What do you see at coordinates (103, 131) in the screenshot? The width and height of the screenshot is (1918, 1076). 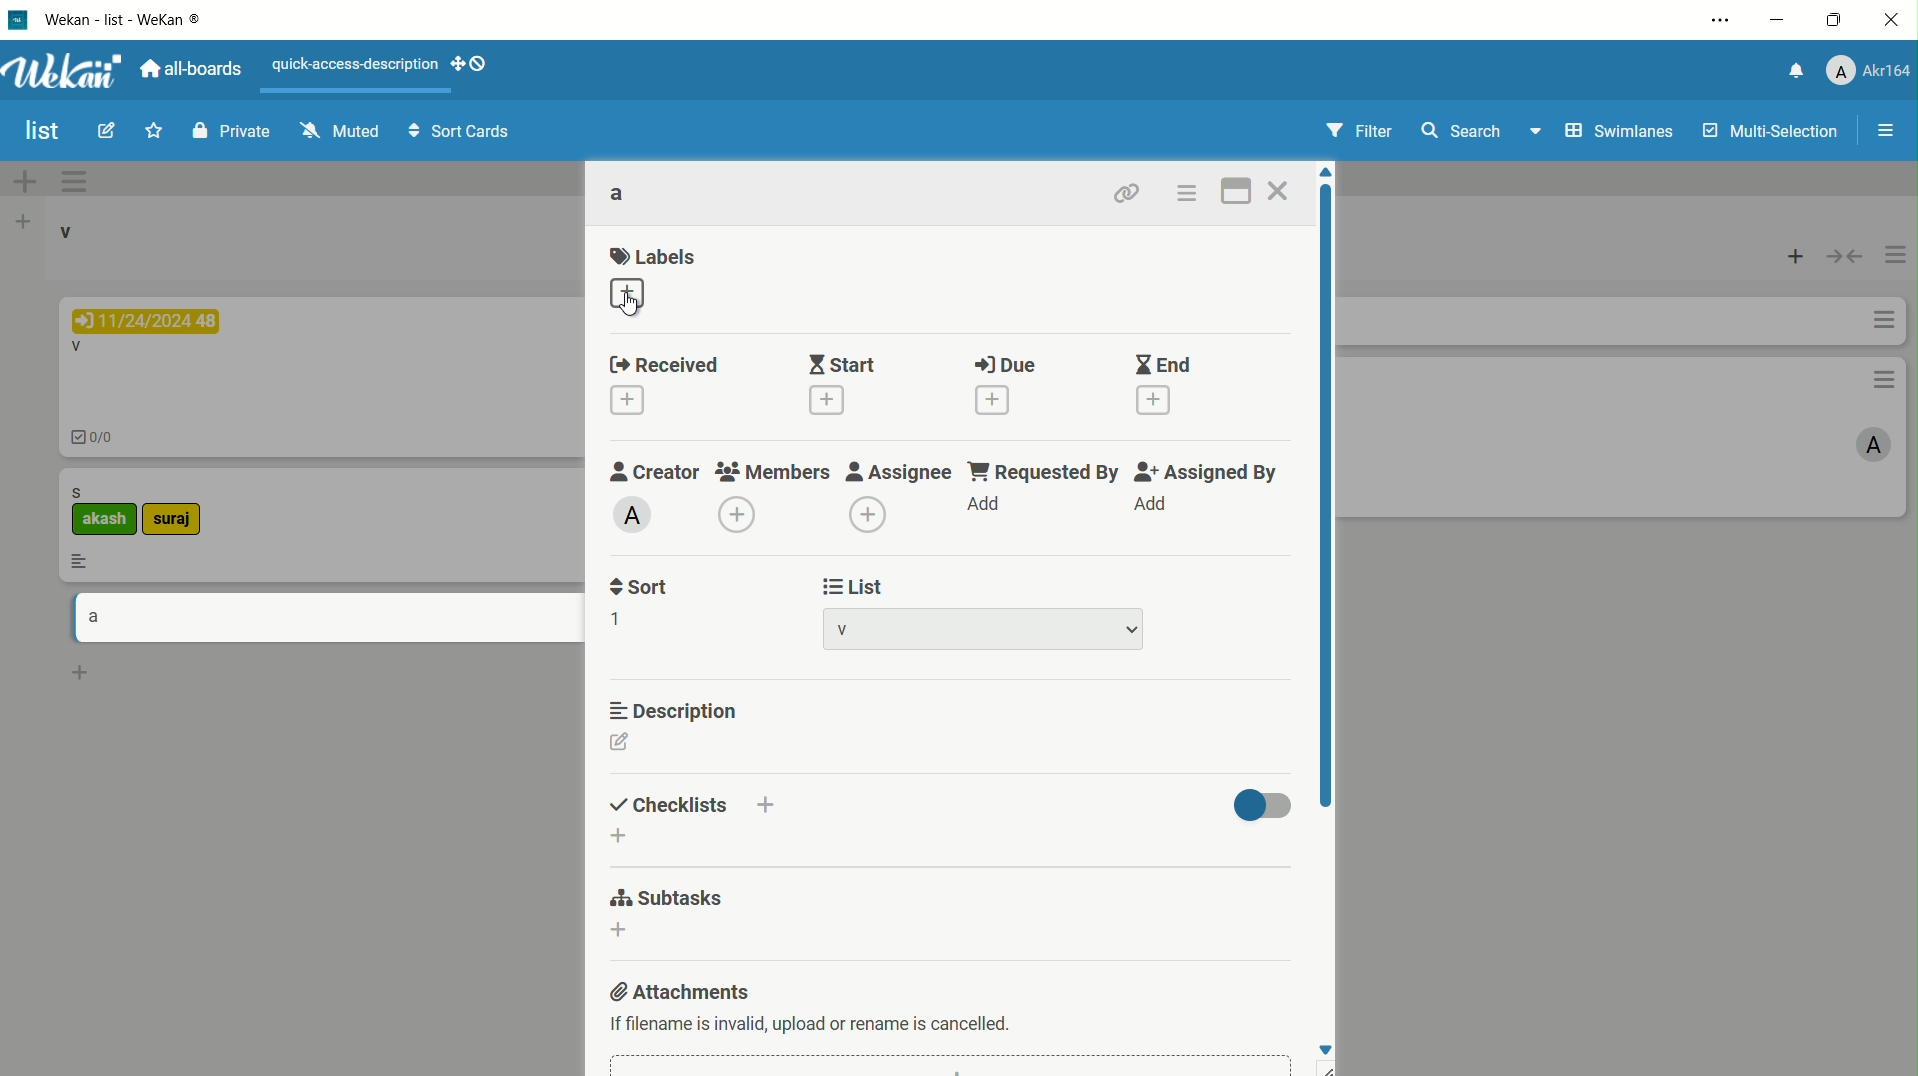 I see `edit` at bounding box center [103, 131].